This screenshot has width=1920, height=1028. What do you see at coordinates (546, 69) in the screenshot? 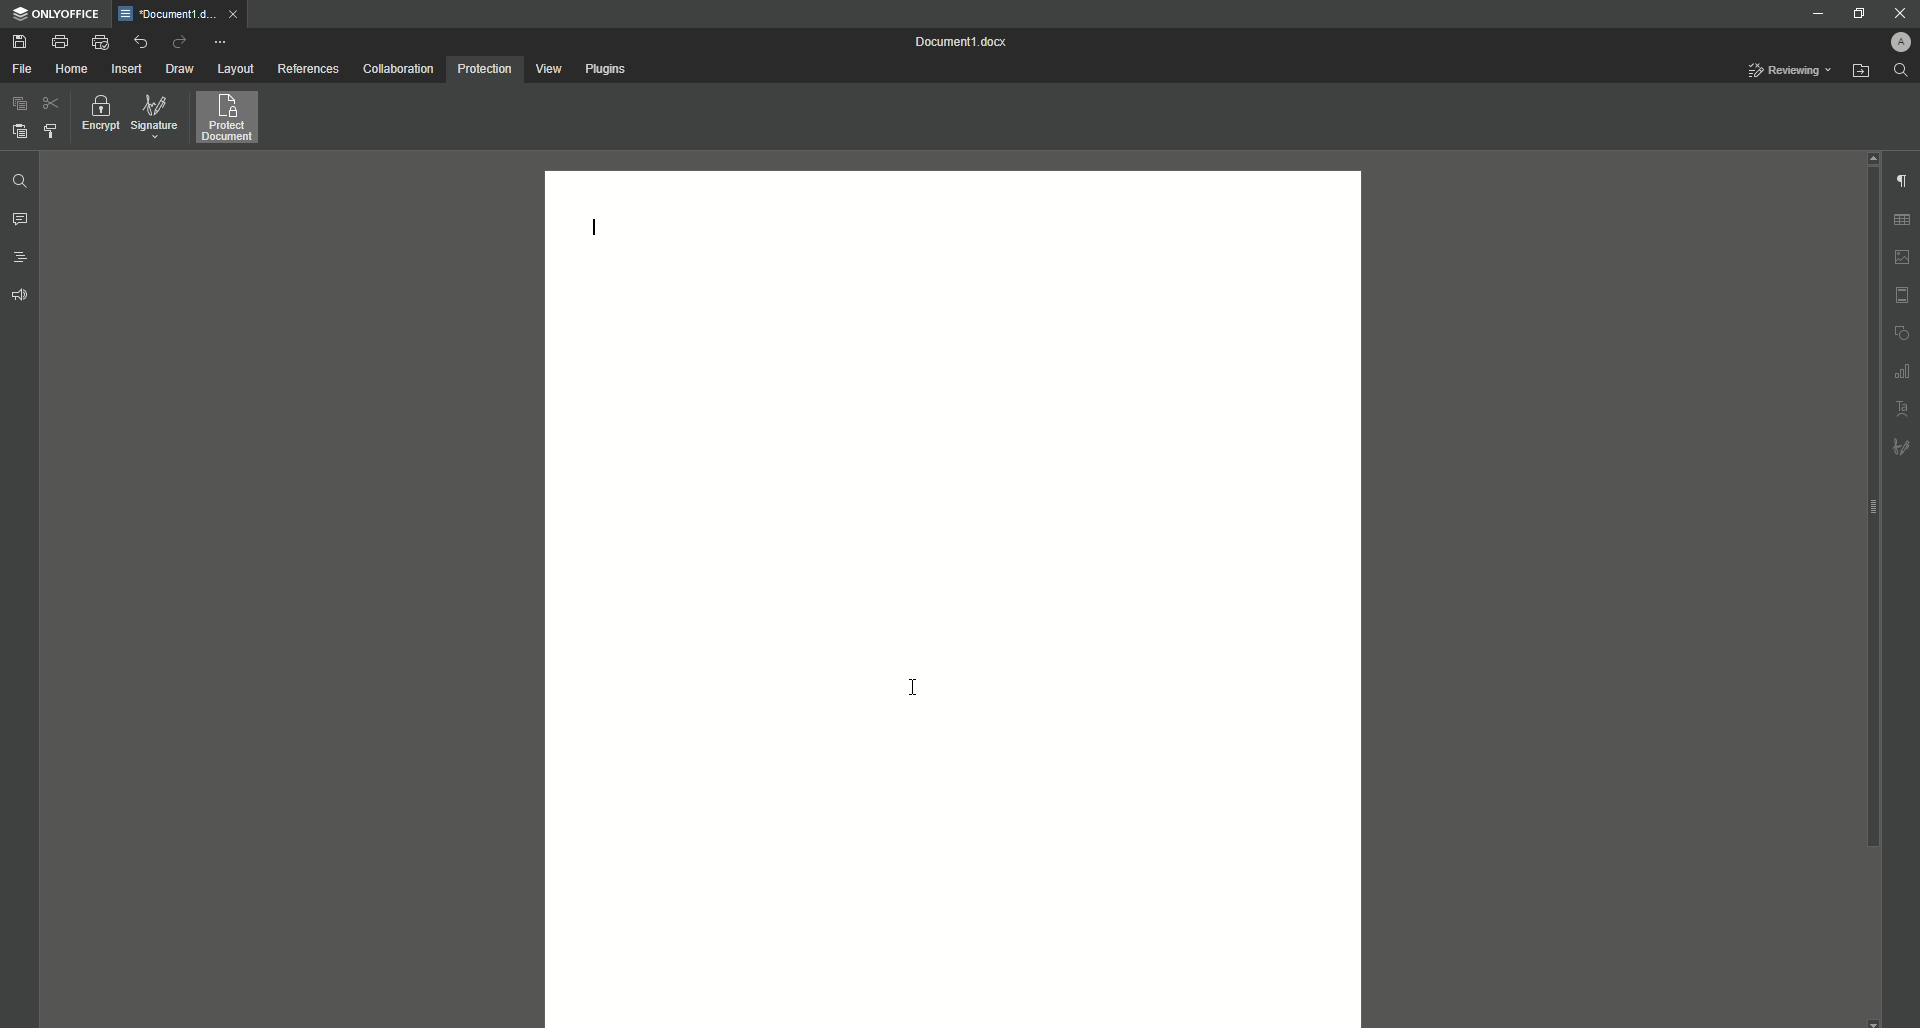
I see `View` at bounding box center [546, 69].